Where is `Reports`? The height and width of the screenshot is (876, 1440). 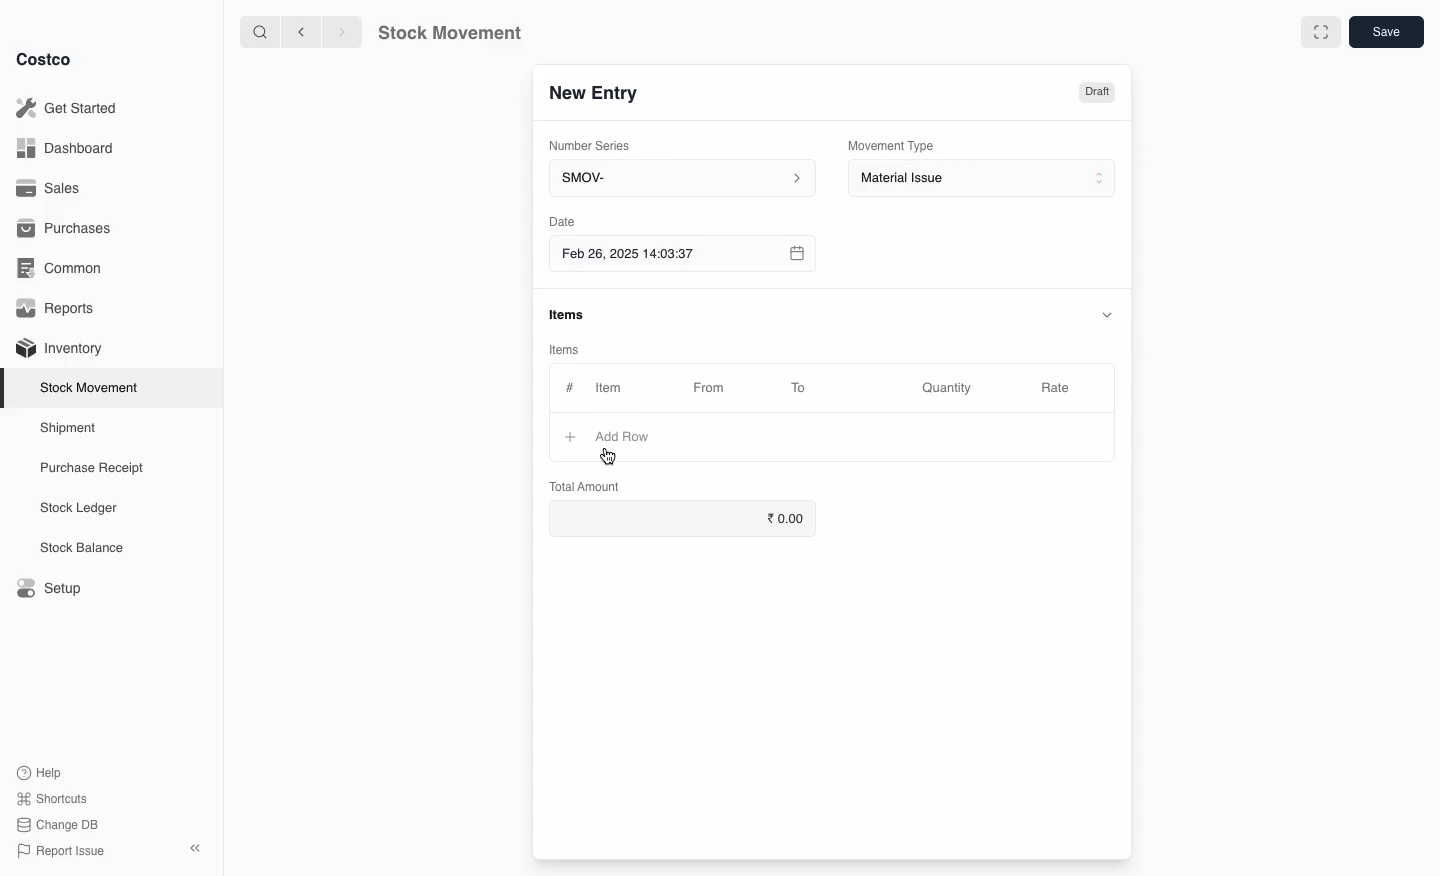 Reports is located at coordinates (60, 308).